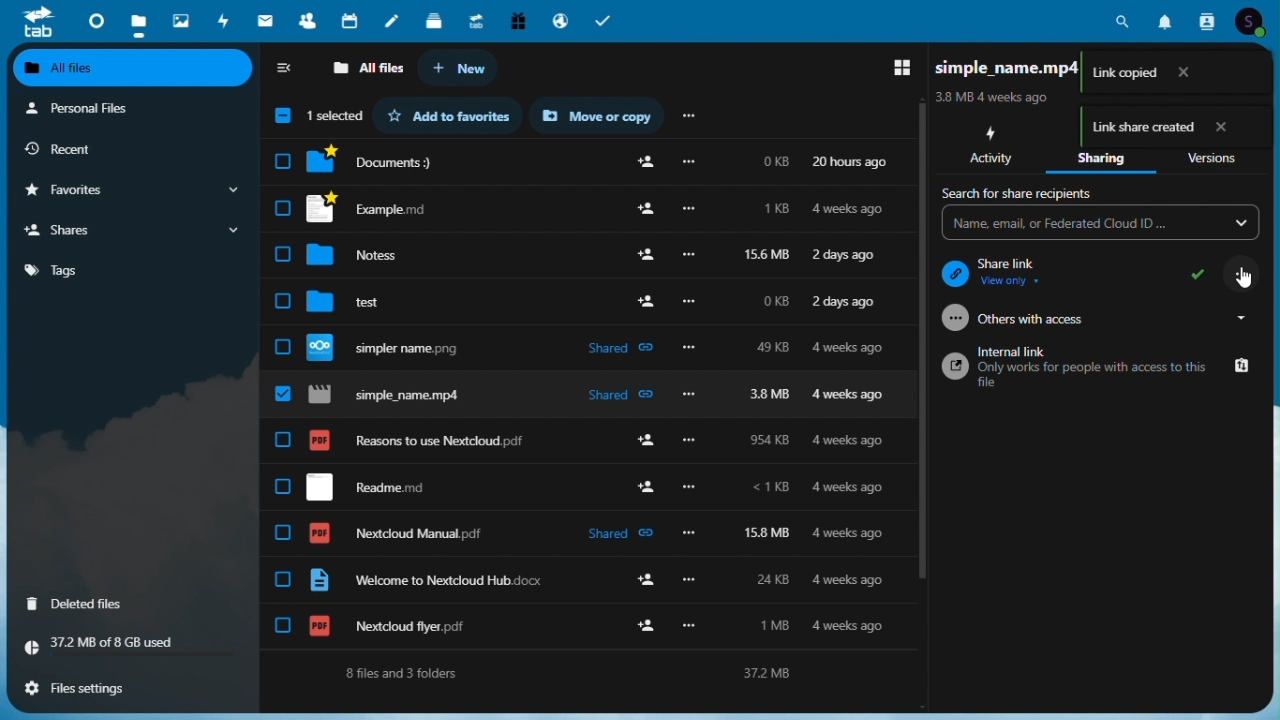  What do you see at coordinates (591, 394) in the screenshot?
I see `Shared file` at bounding box center [591, 394].